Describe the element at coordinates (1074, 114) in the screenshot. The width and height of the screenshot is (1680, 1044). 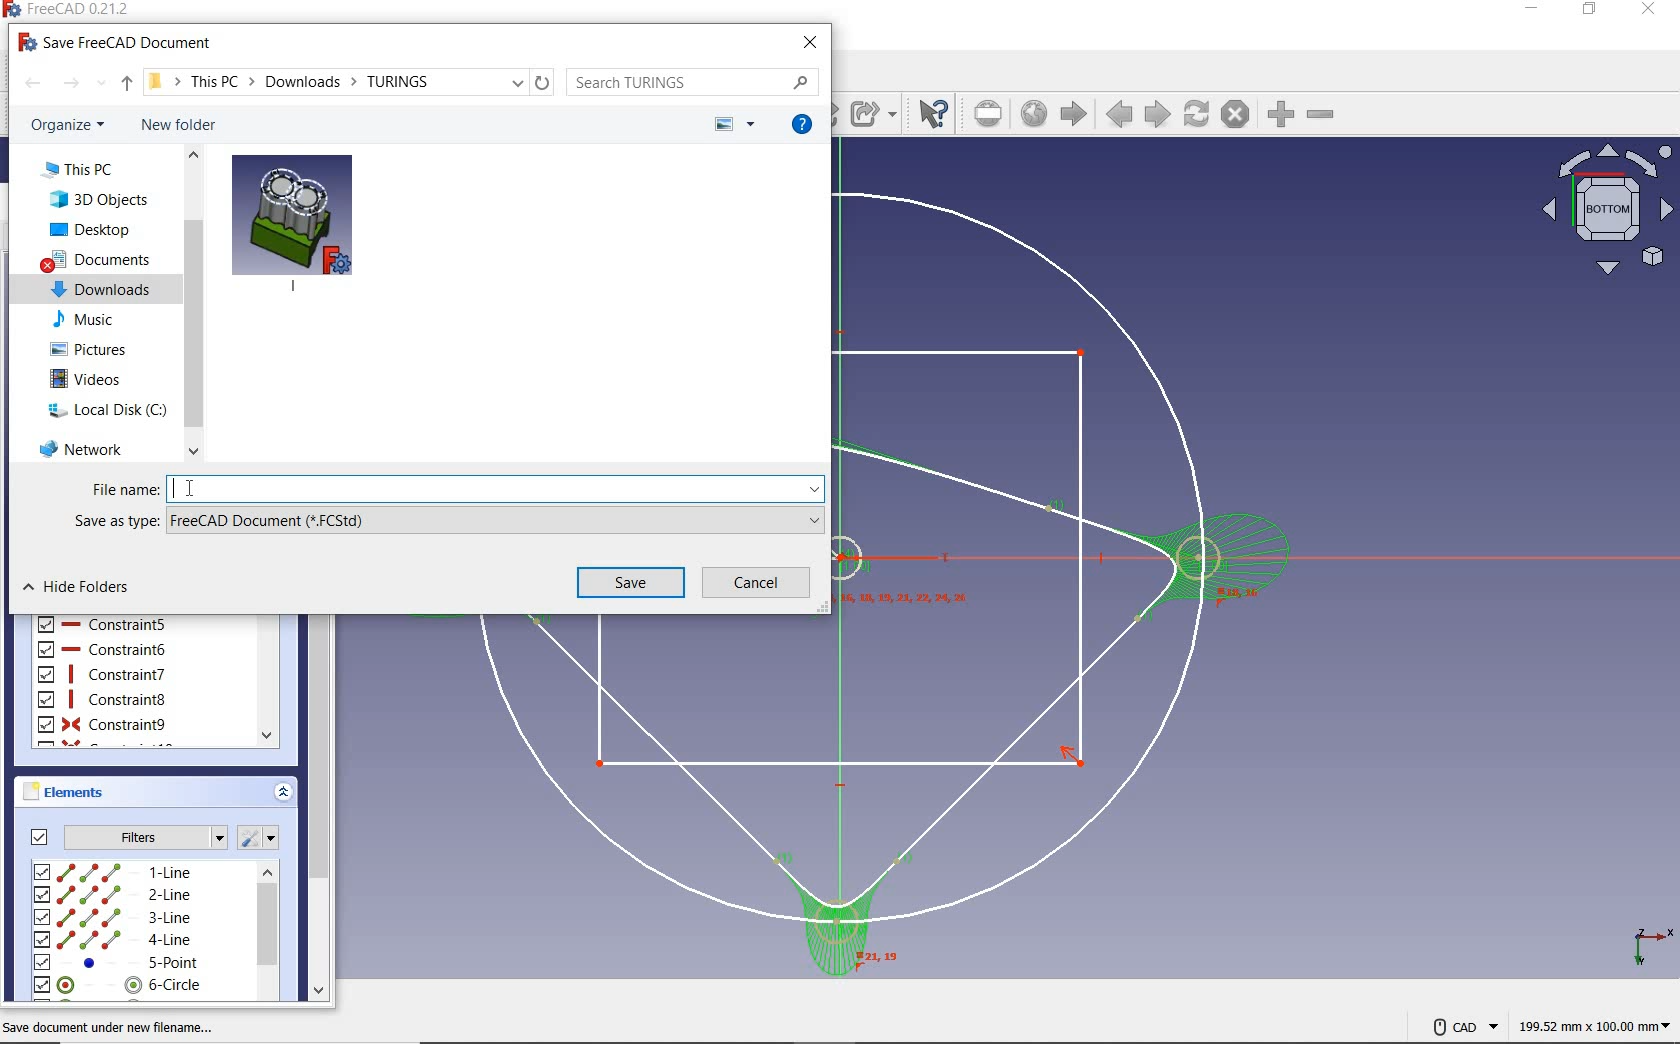
I see `start page` at that location.